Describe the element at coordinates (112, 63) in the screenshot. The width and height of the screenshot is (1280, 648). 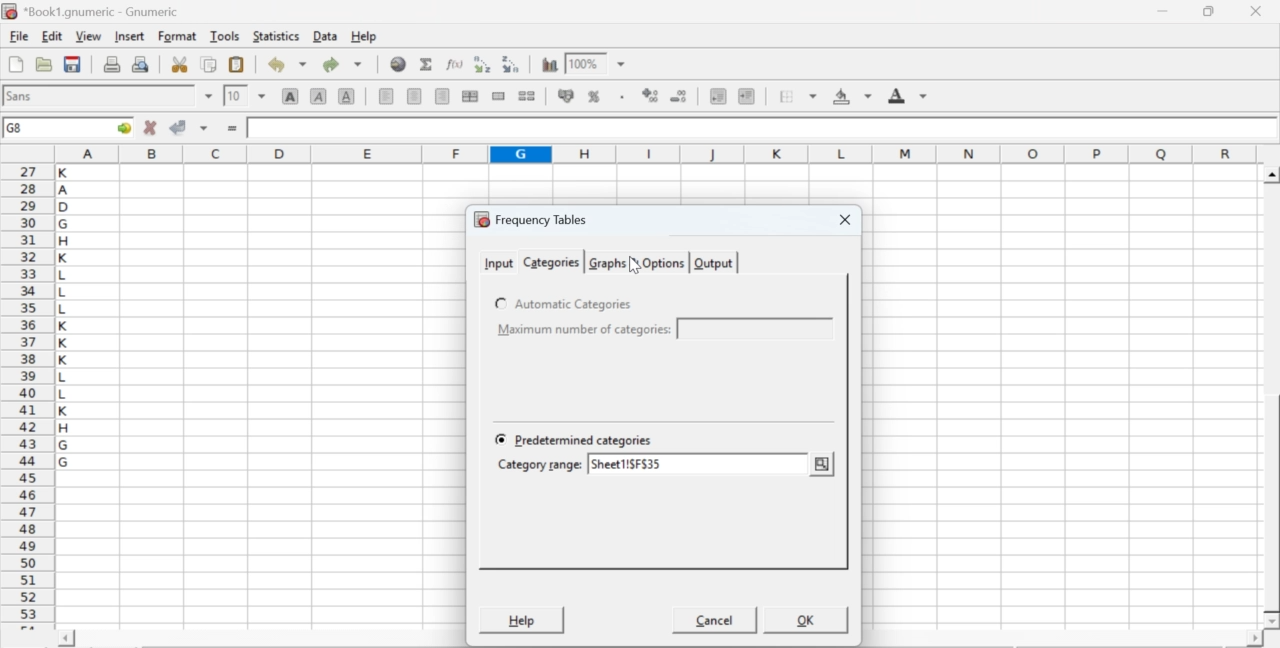
I see `print` at that location.